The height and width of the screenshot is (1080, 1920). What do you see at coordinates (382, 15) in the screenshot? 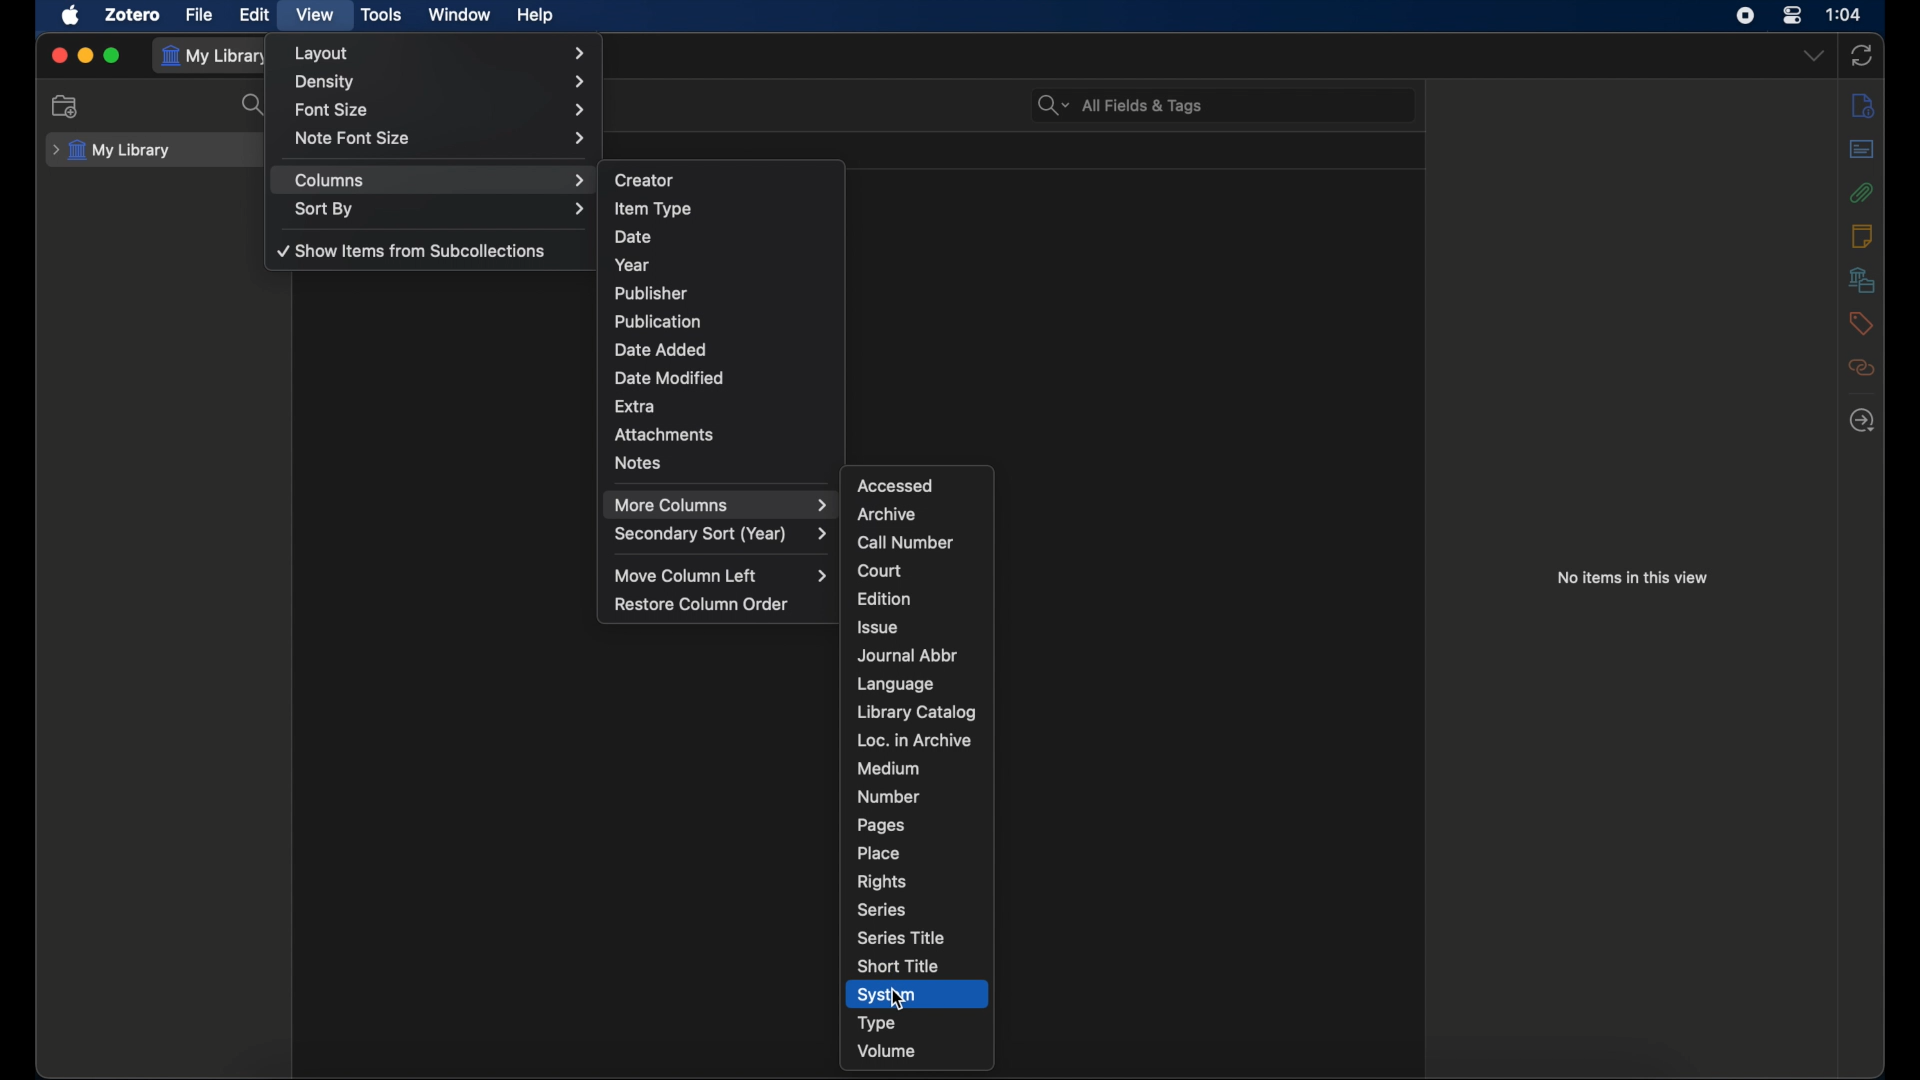
I see `tools` at bounding box center [382, 15].